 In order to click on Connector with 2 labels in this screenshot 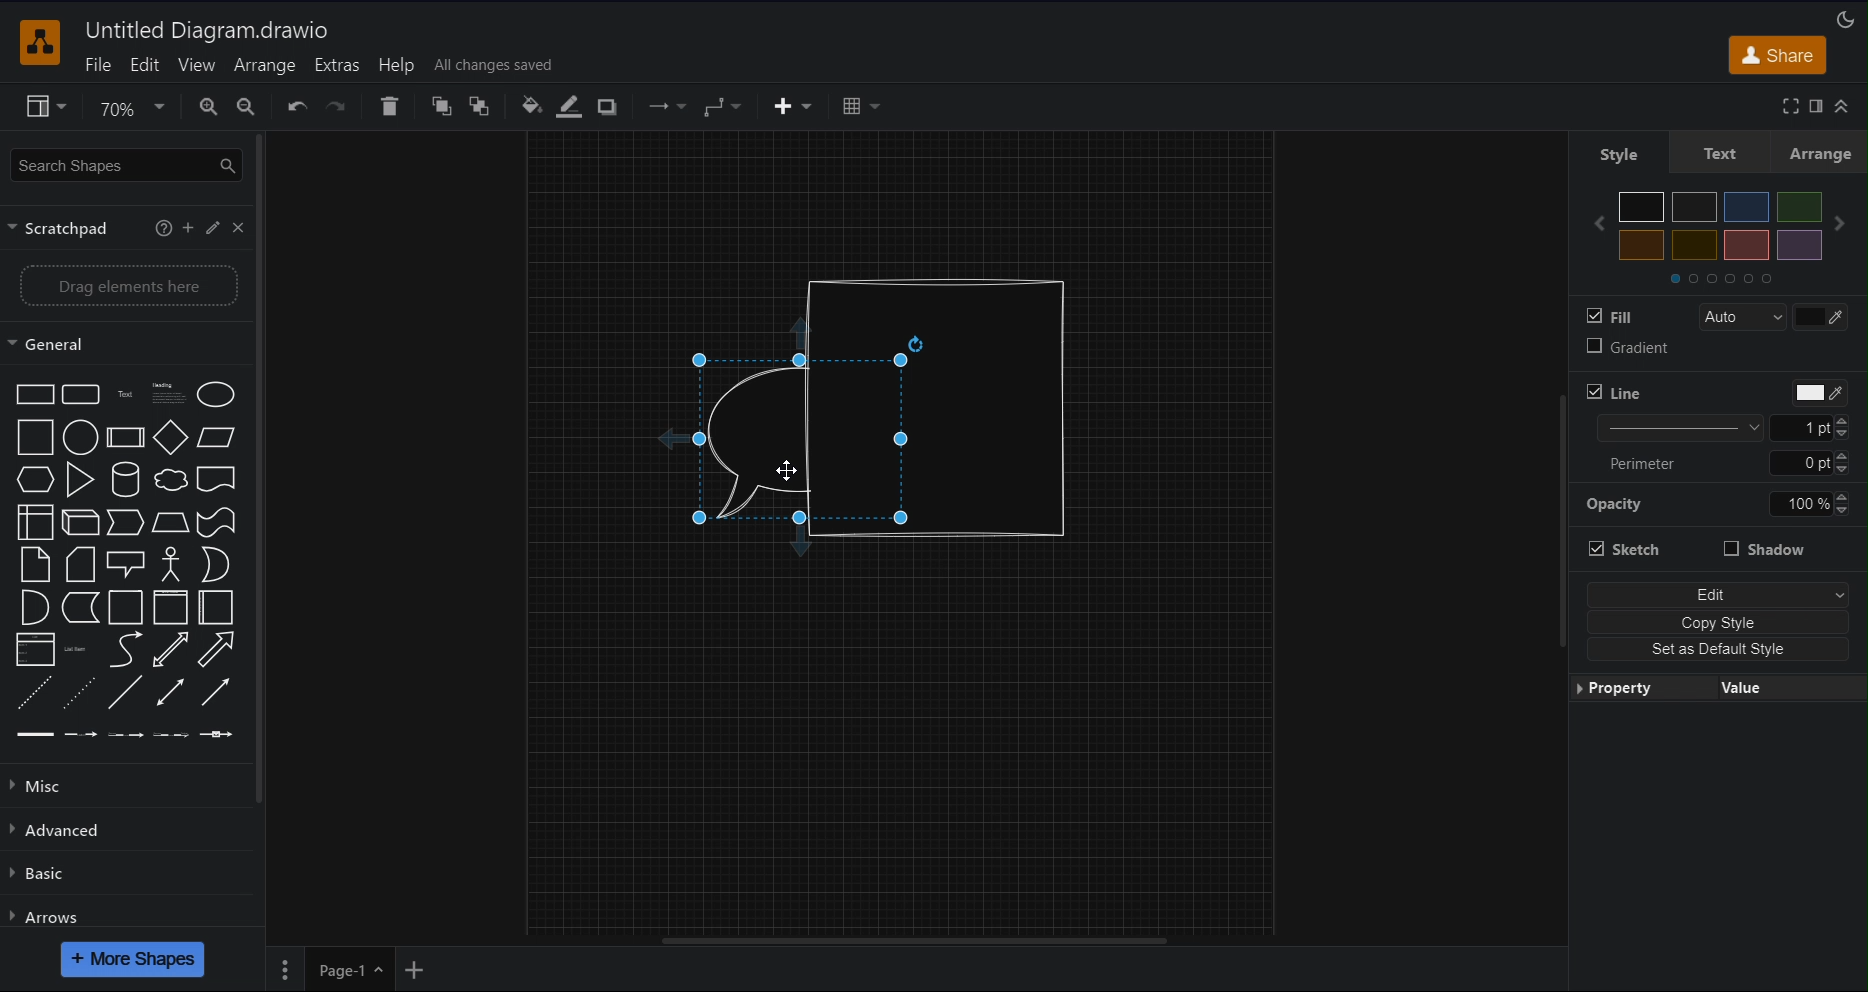, I will do `click(125, 735)`.